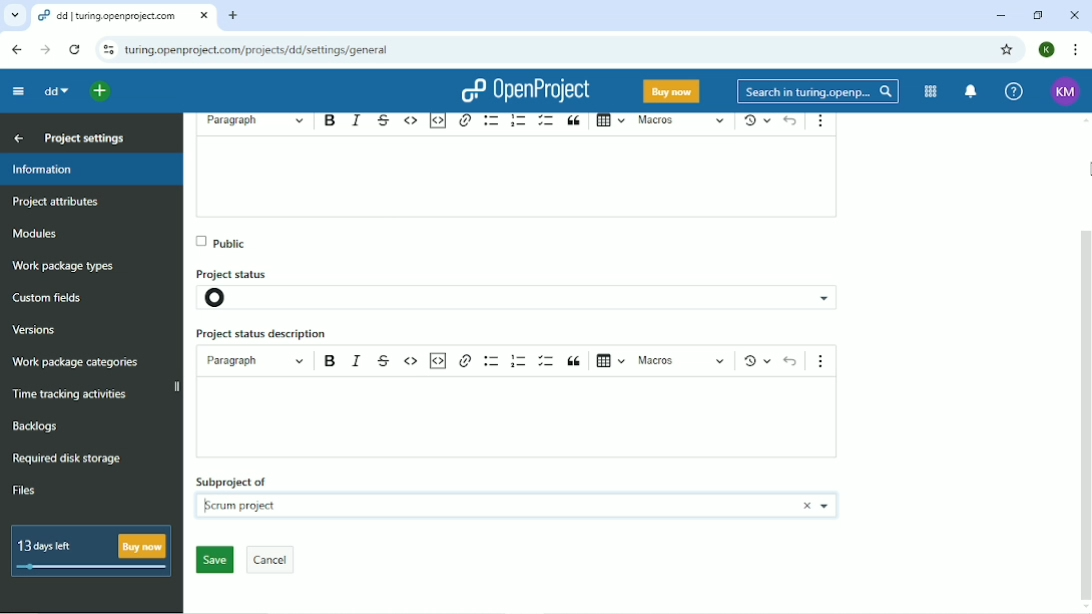 The width and height of the screenshot is (1092, 614). I want to click on Buy now, so click(672, 92).